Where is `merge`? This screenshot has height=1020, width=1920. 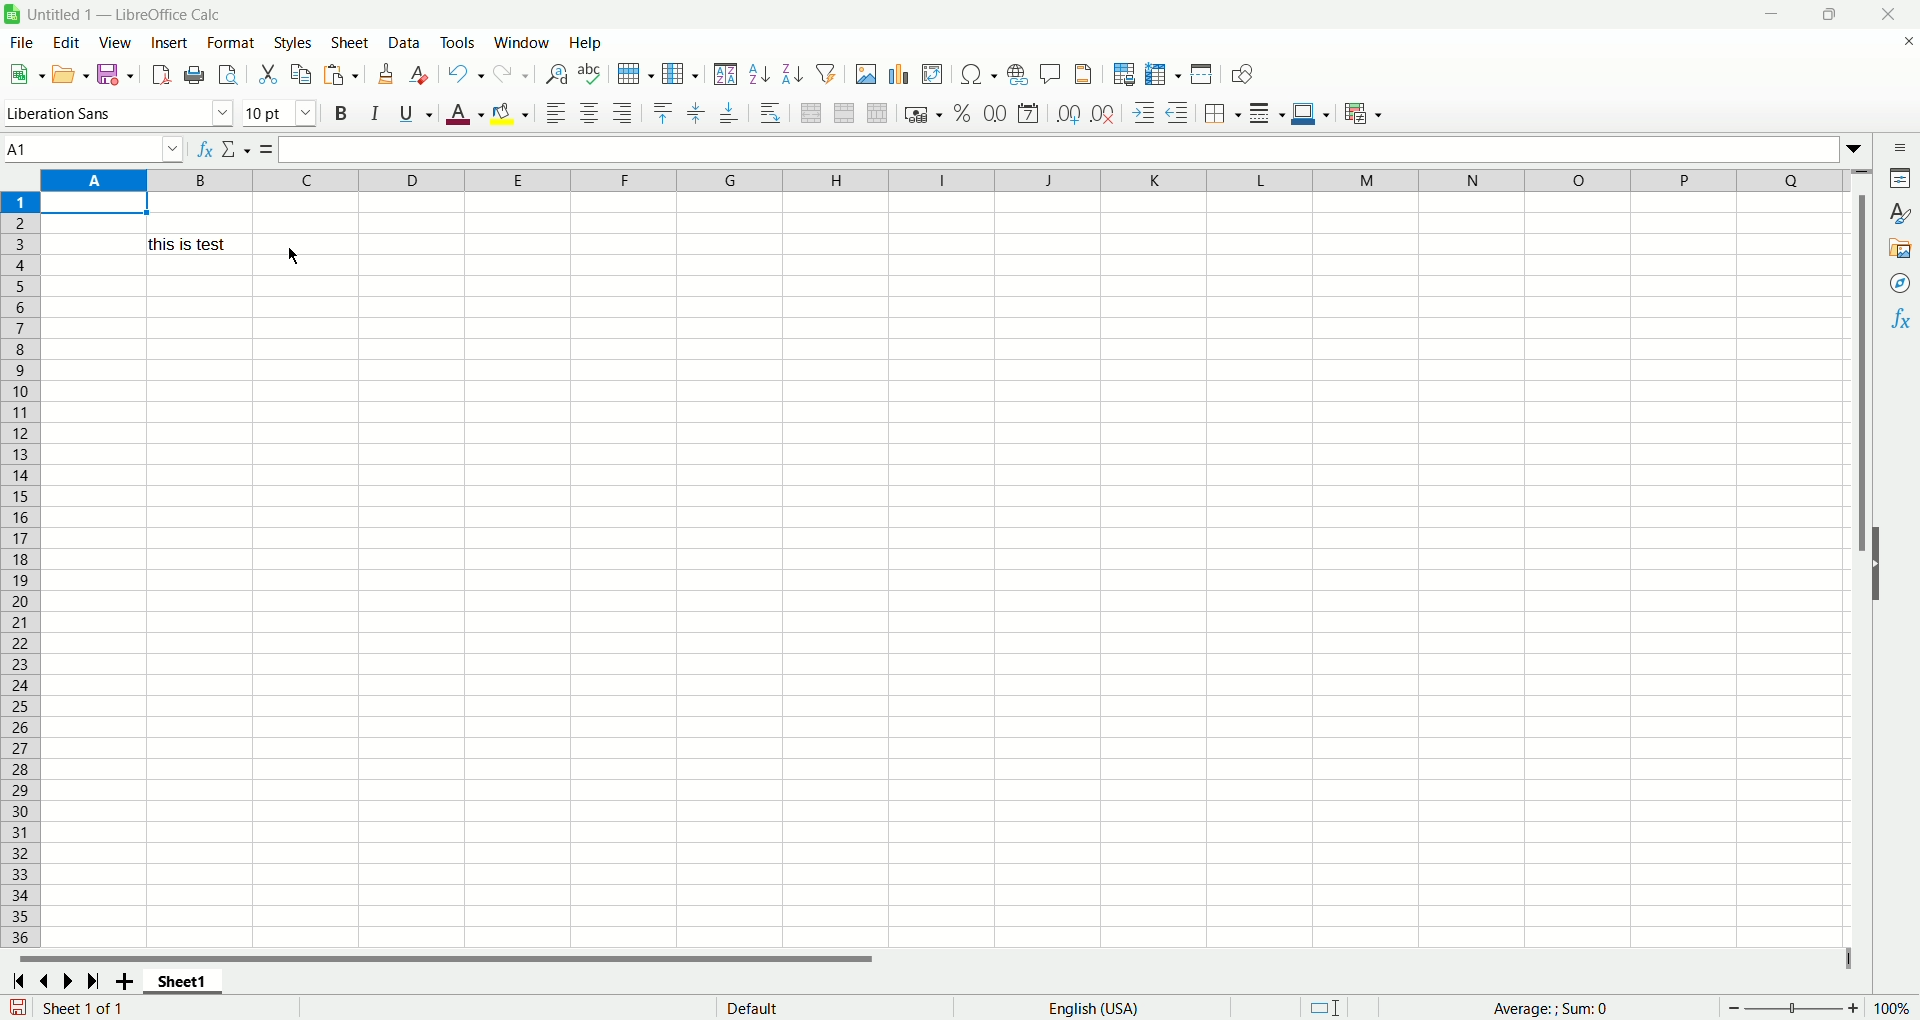
merge is located at coordinates (844, 113).